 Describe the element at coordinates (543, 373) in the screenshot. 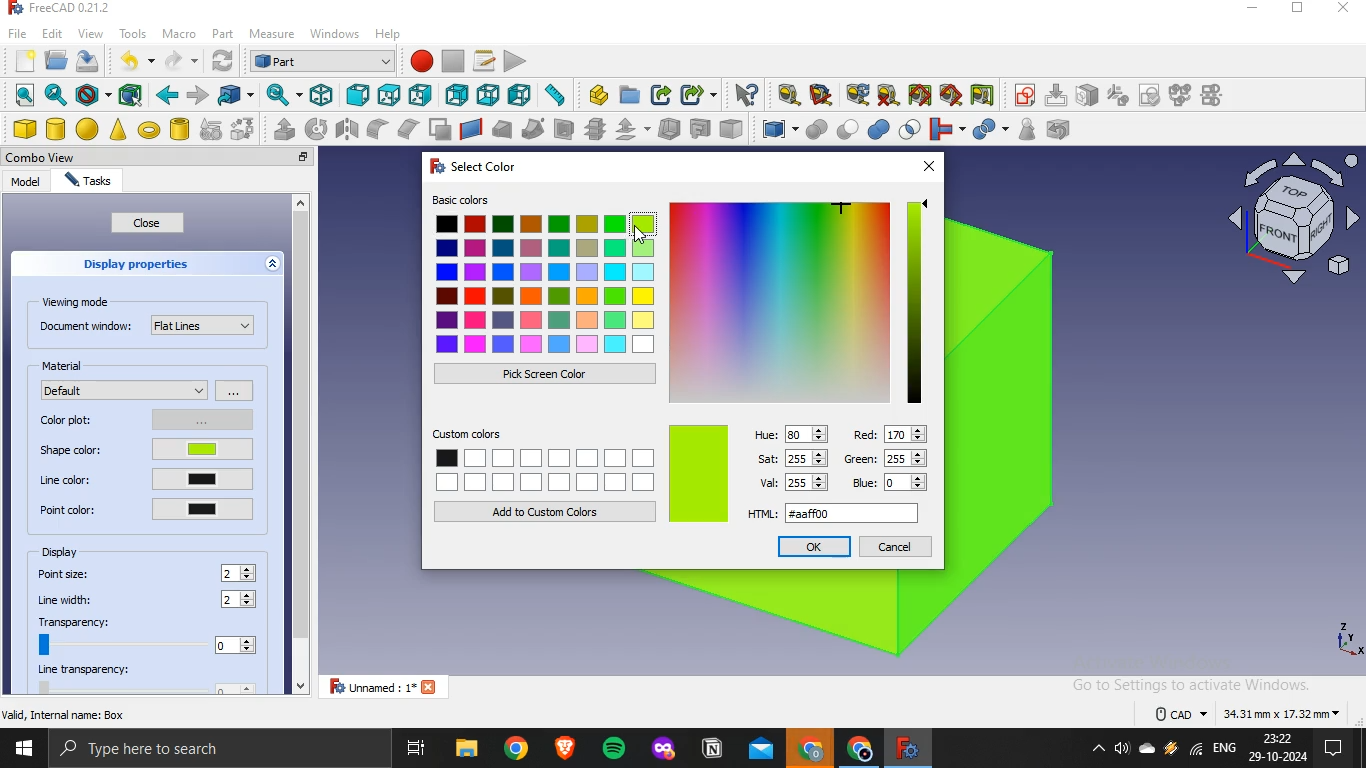

I see `pick screen color` at that location.